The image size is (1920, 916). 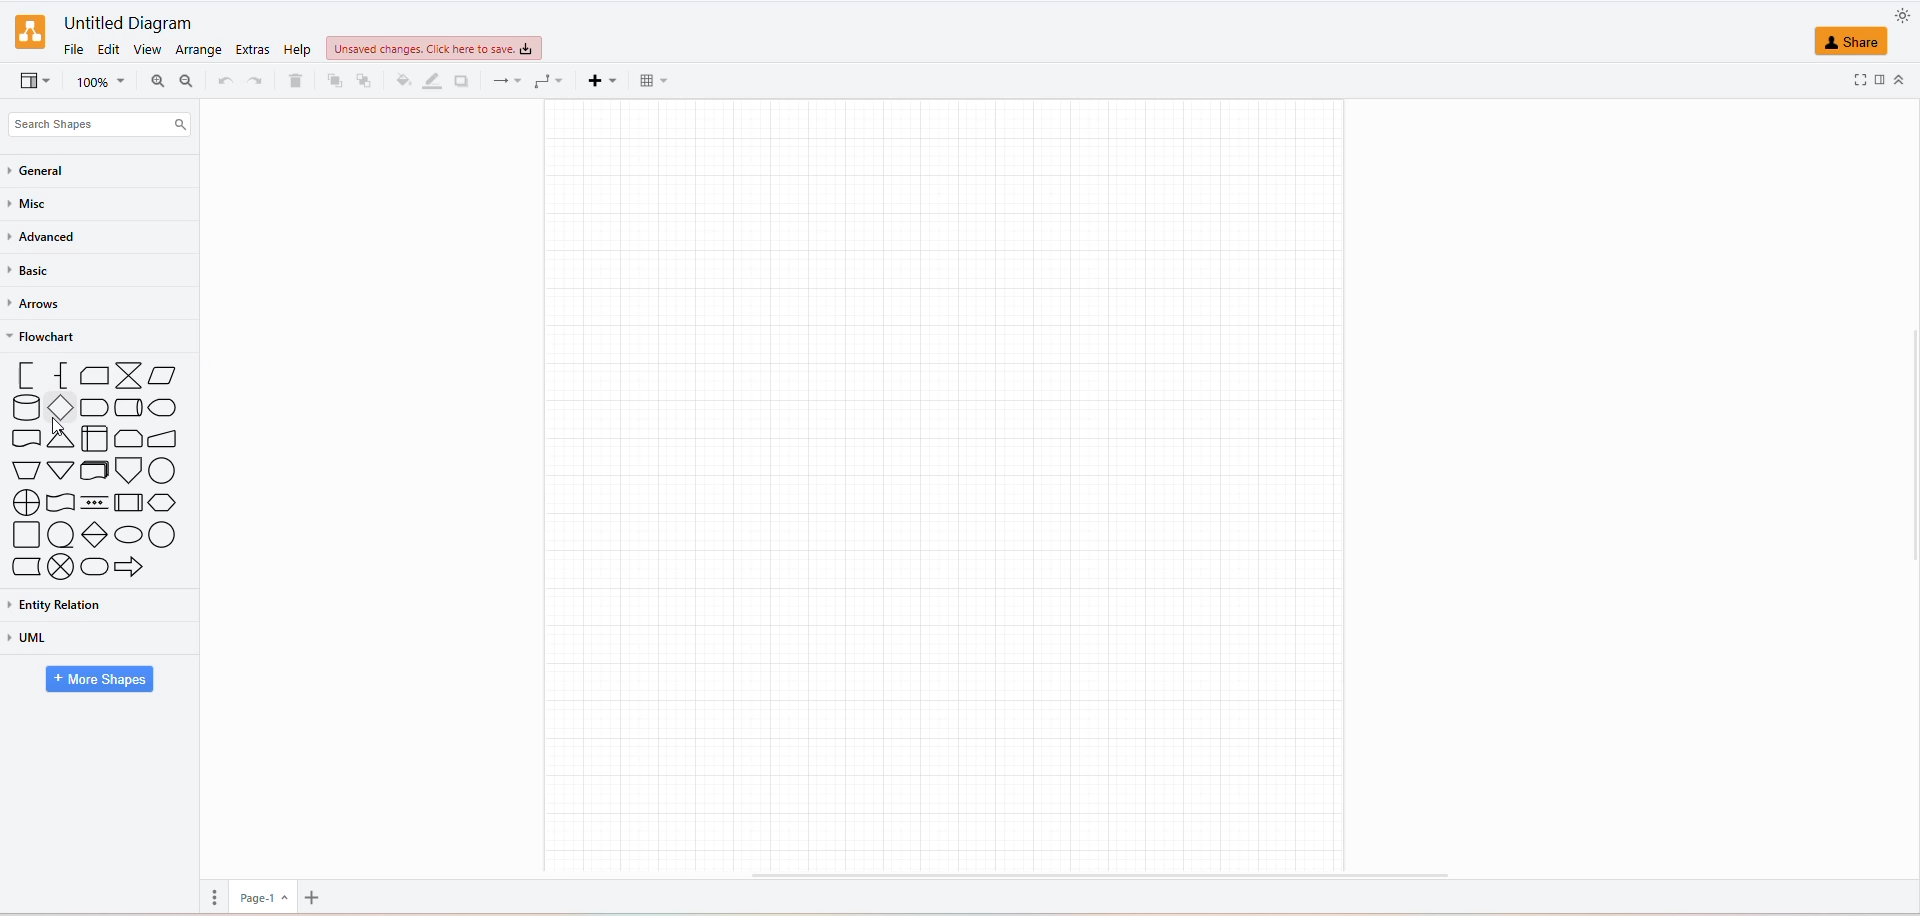 I want to click on TABLE, so click(x=648, y=80).